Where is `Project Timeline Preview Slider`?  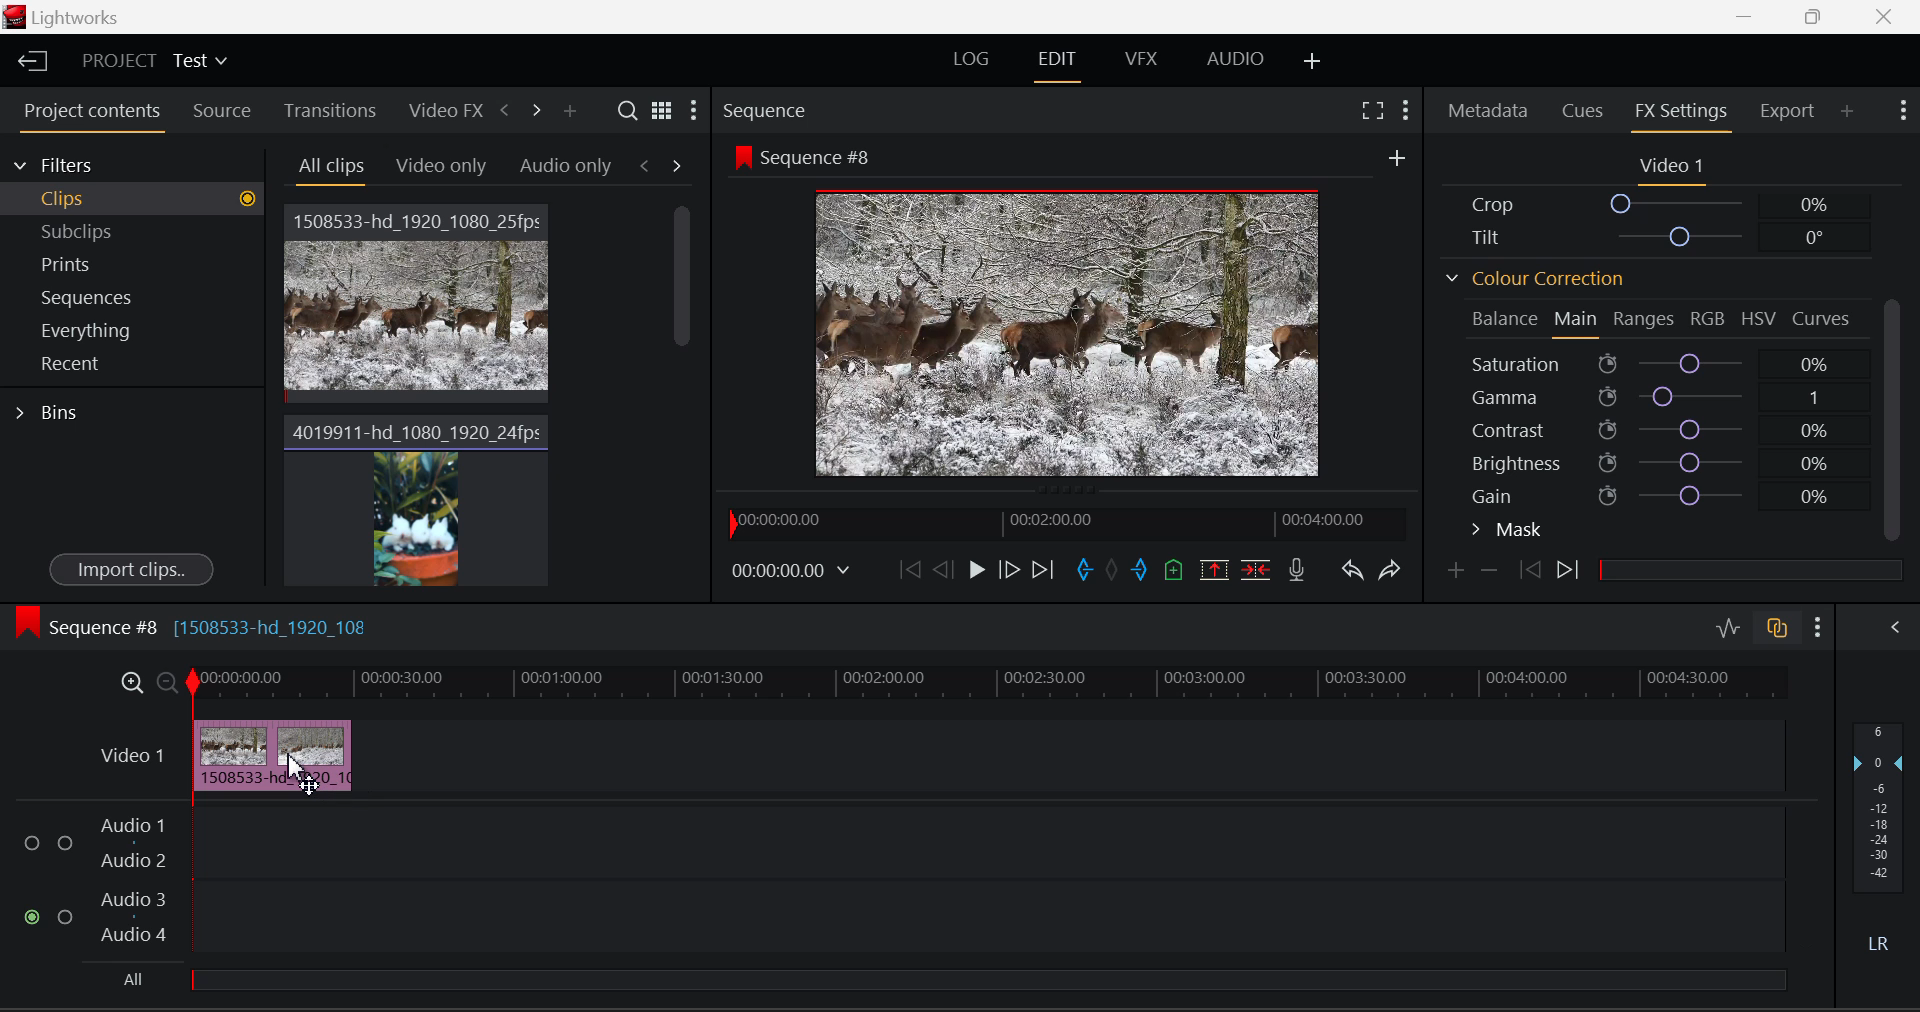 Project Timeline Preview Slider is located at coordinates (1056, 521).